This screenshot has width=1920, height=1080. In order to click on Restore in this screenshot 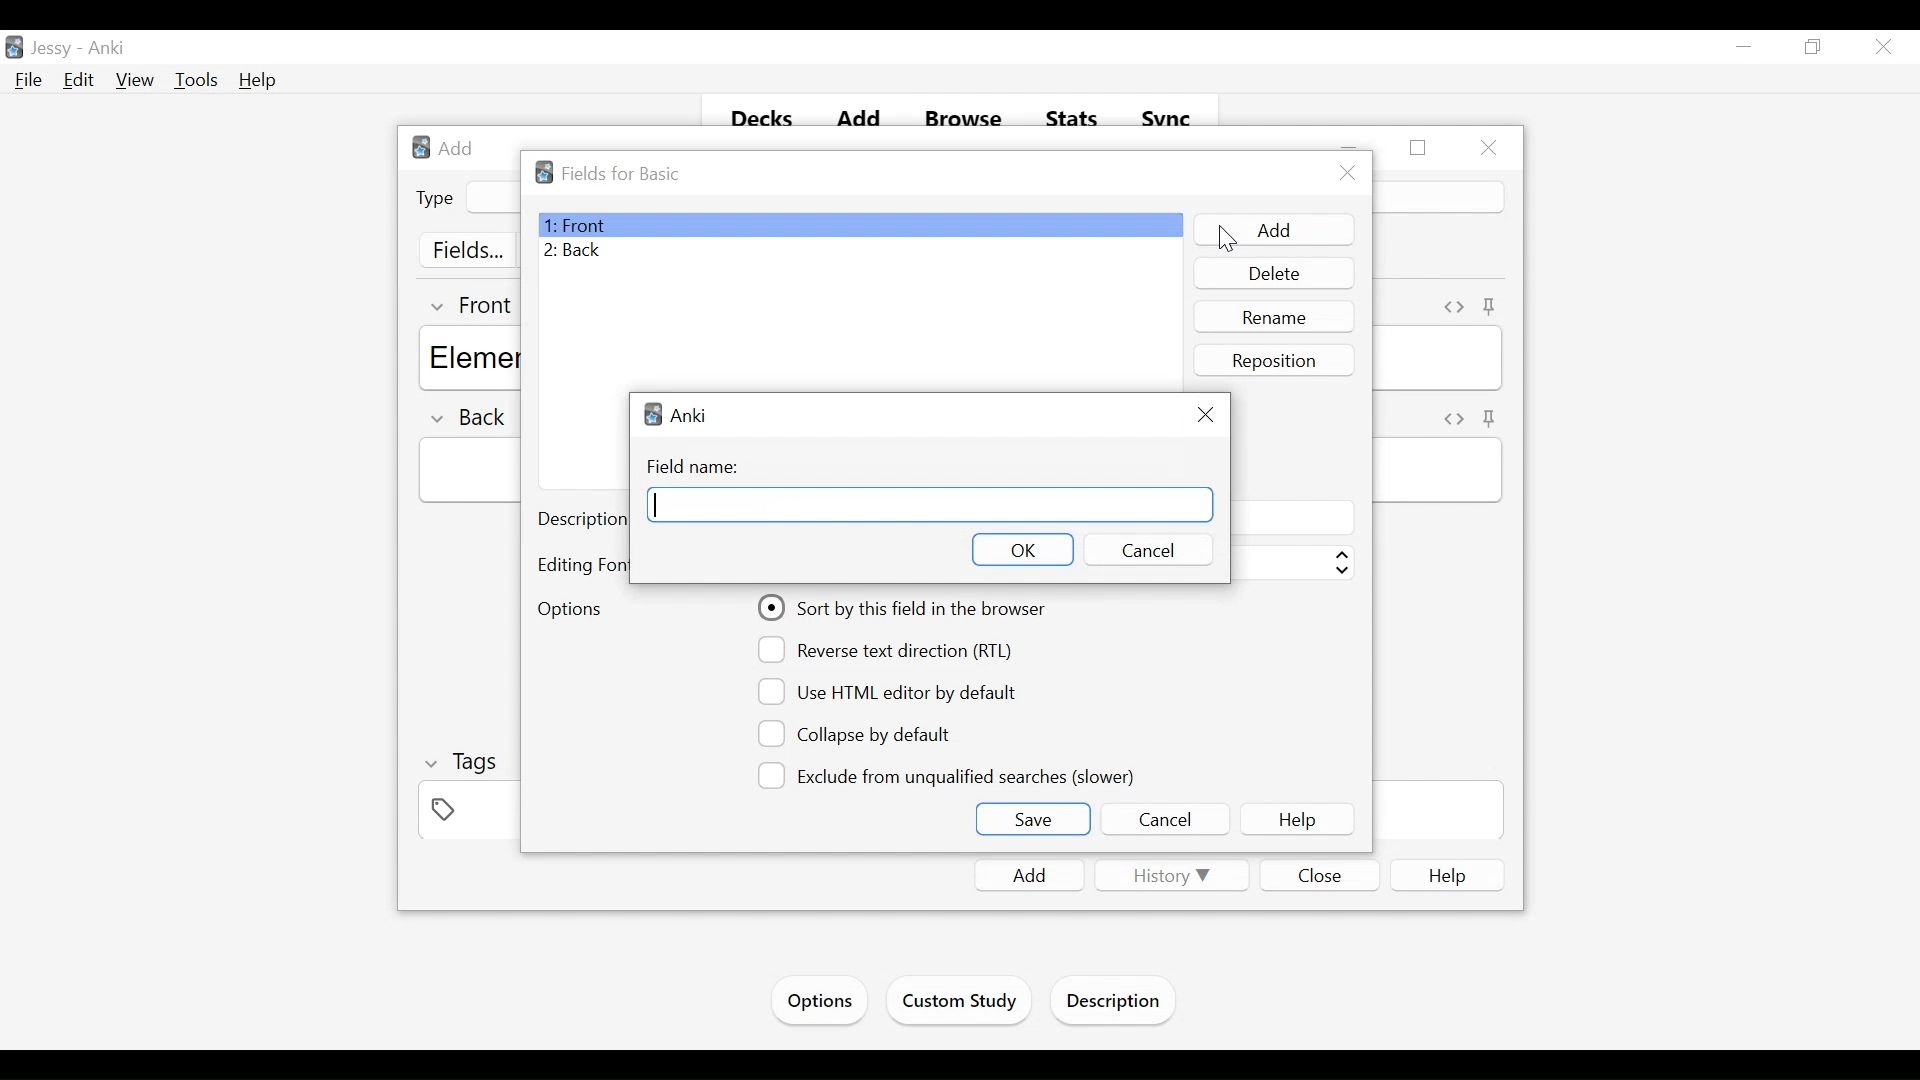, I will do `click(1811, 48)`.